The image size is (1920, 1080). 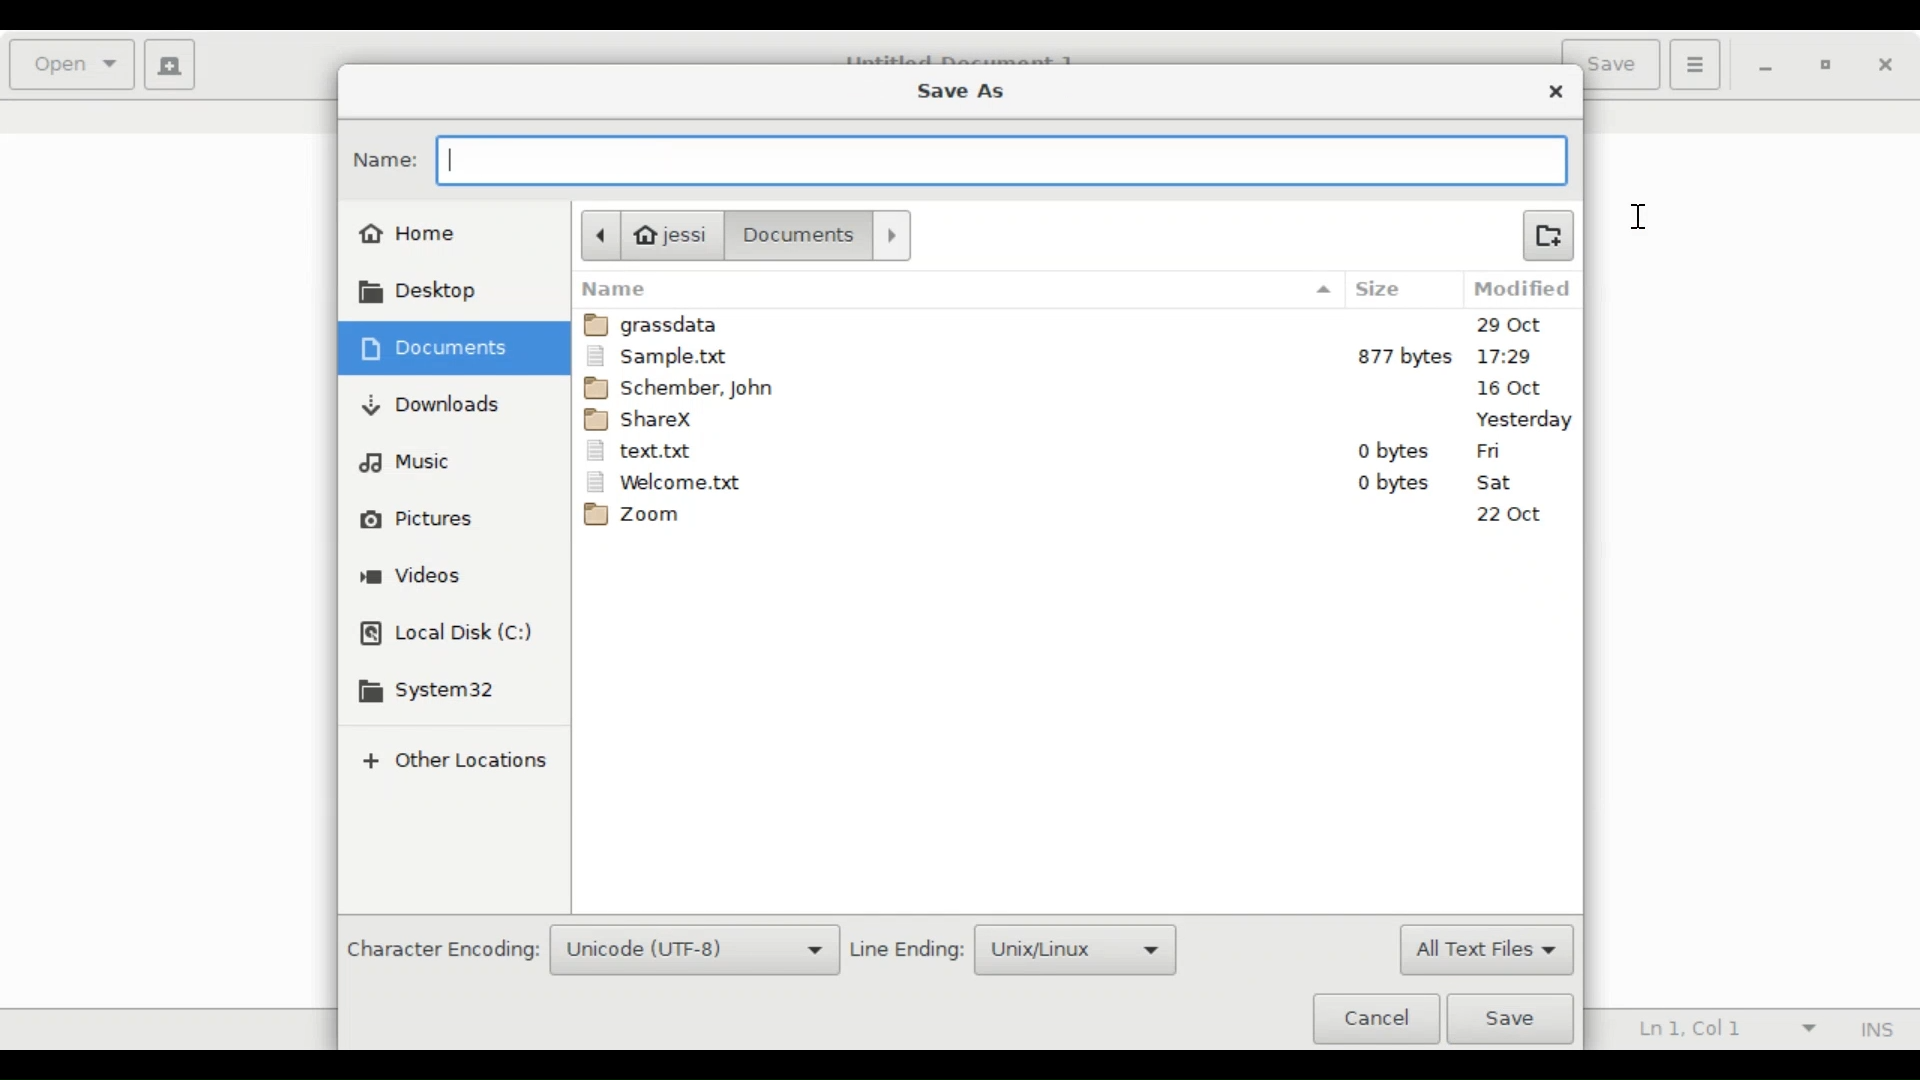 I want to click on Pictures, so click(x=418, y=520).